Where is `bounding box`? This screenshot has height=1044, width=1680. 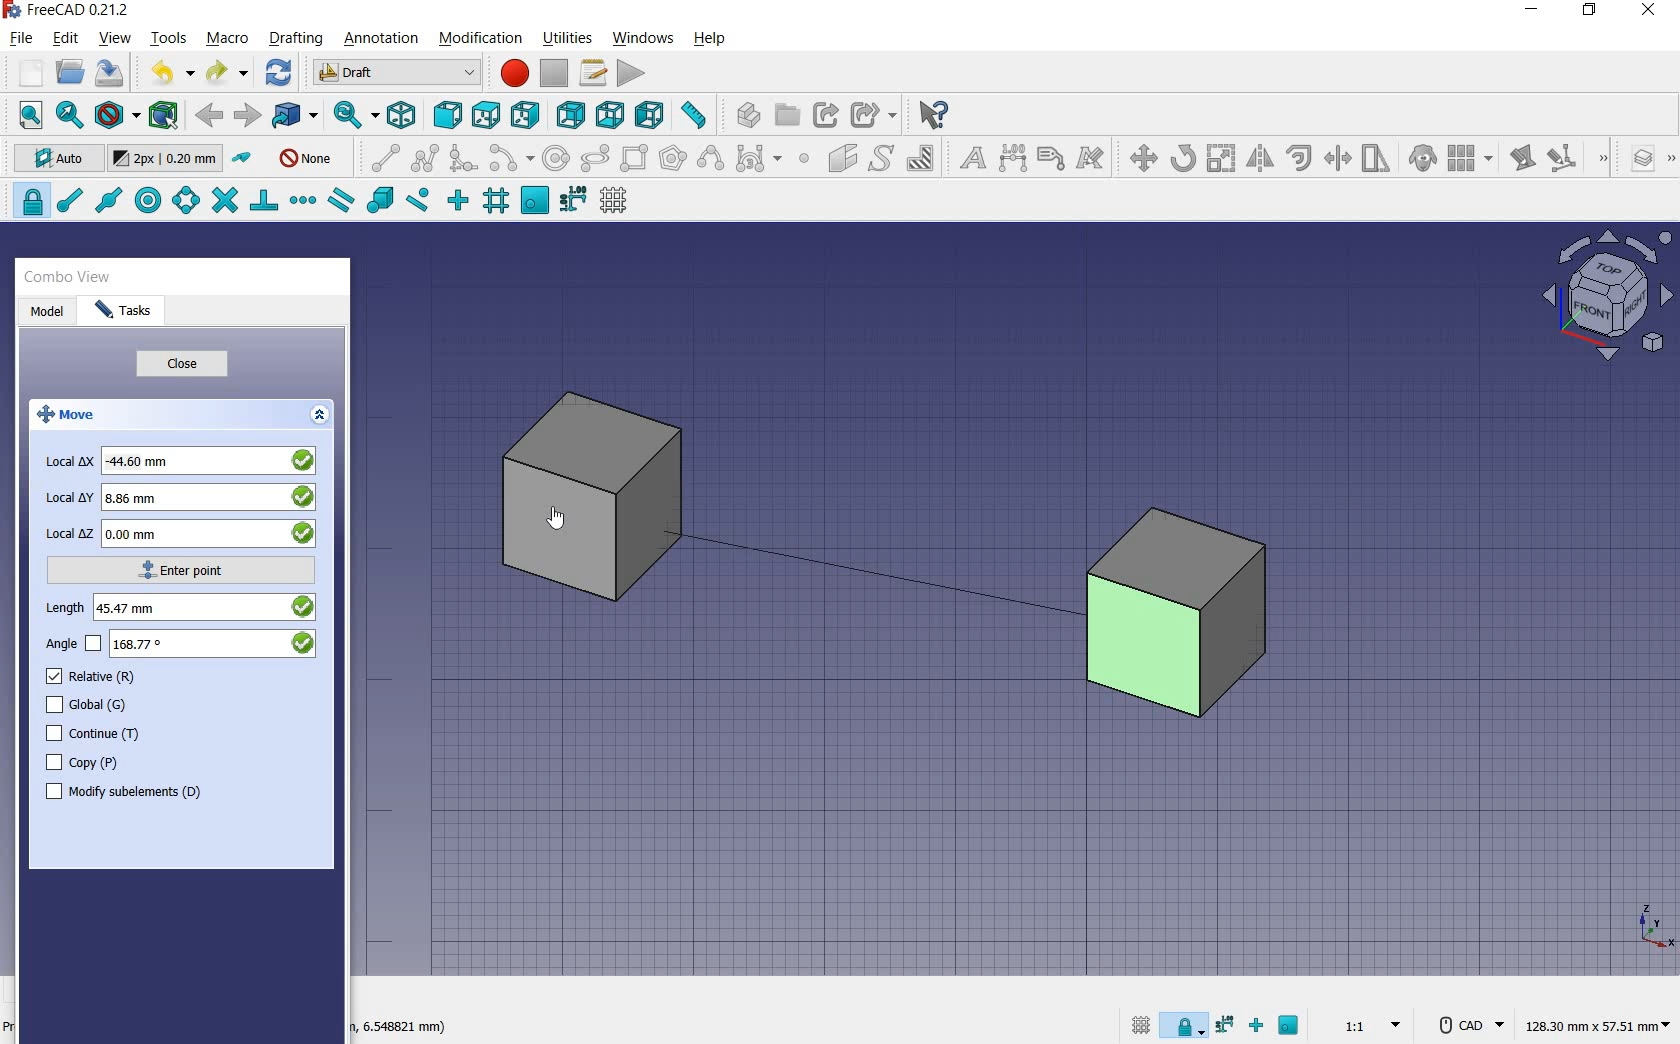
bounding box is located at coordinates (163, 115).